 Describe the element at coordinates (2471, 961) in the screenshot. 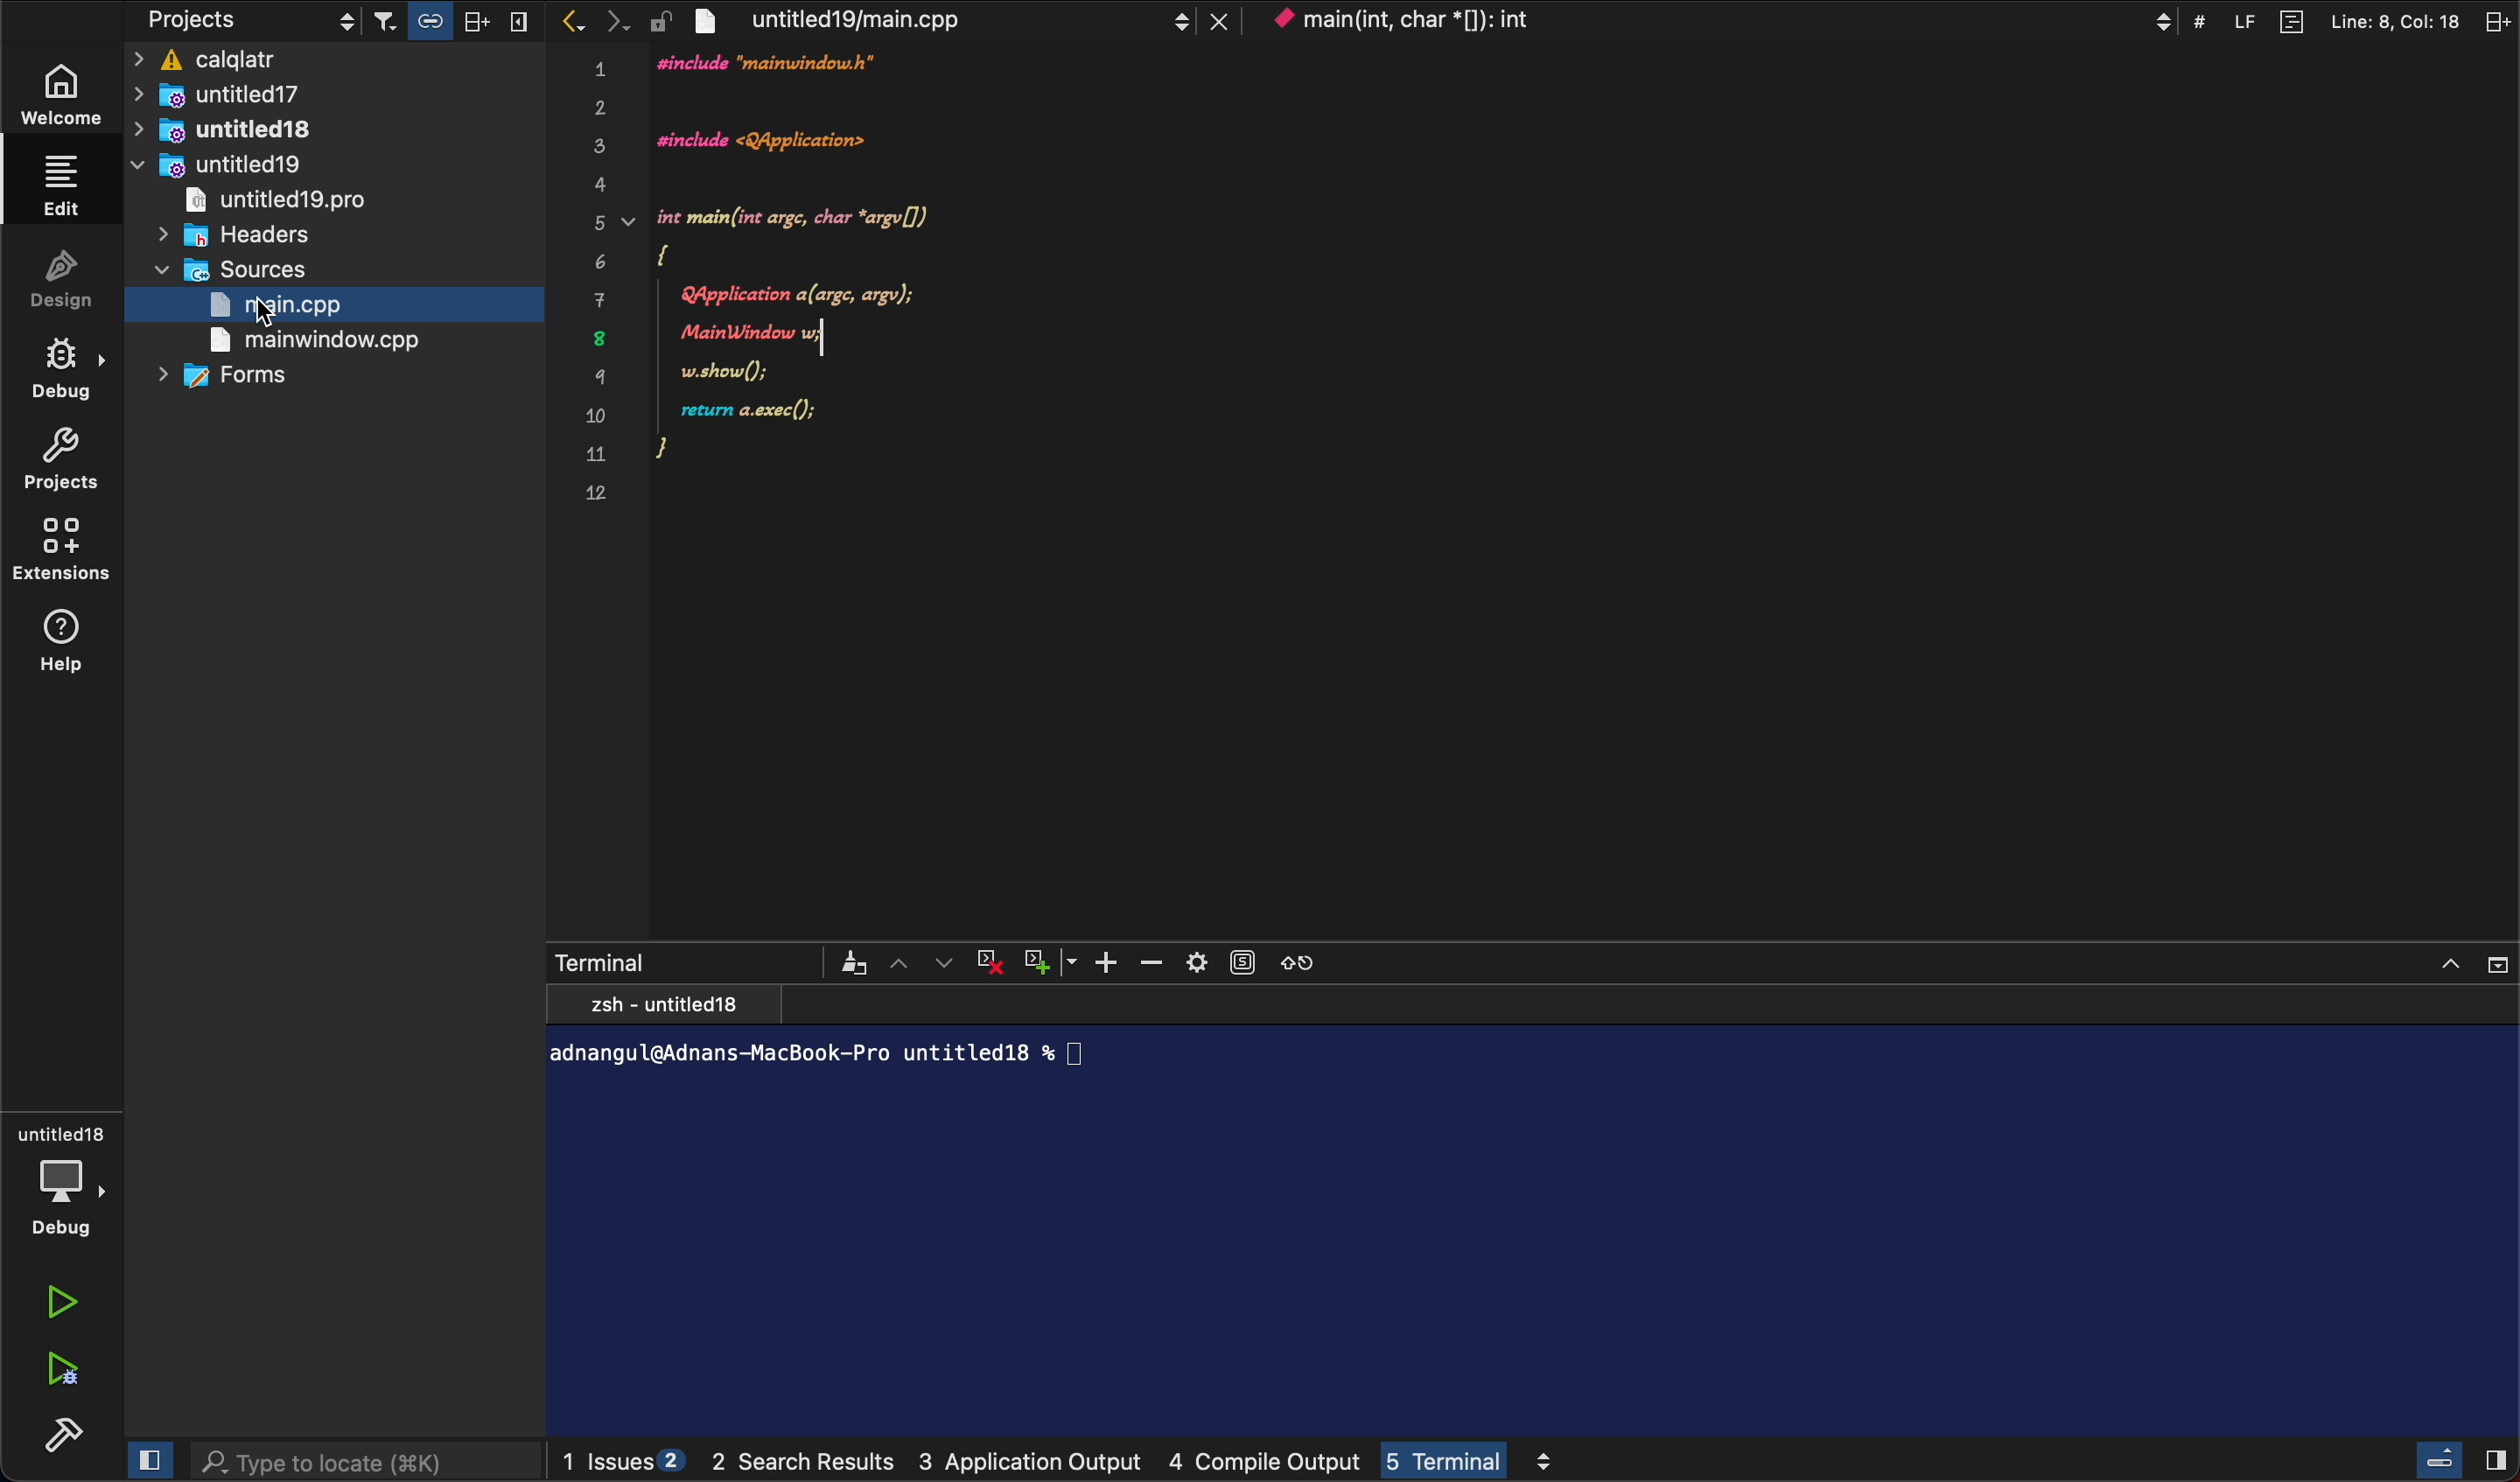

I see `Window controls` at that location.